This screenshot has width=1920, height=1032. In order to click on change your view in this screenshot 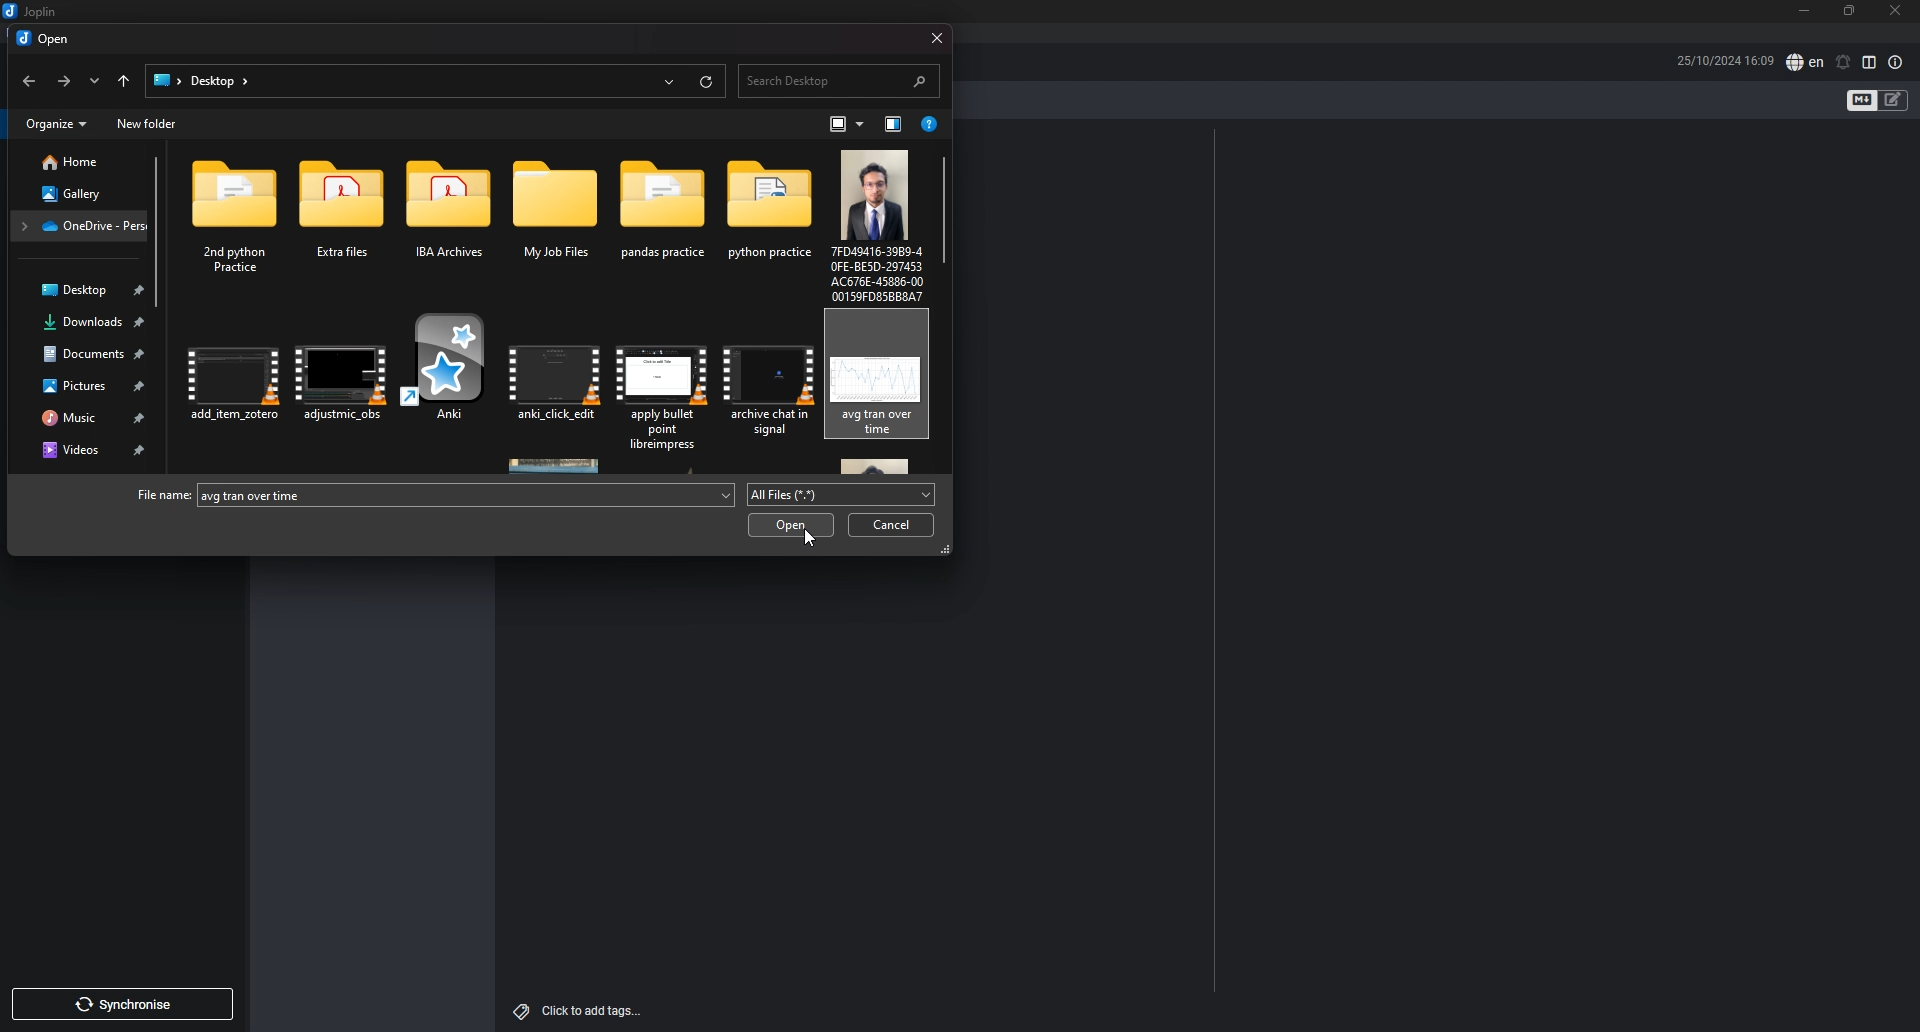, I will do `click(845, 124)`.